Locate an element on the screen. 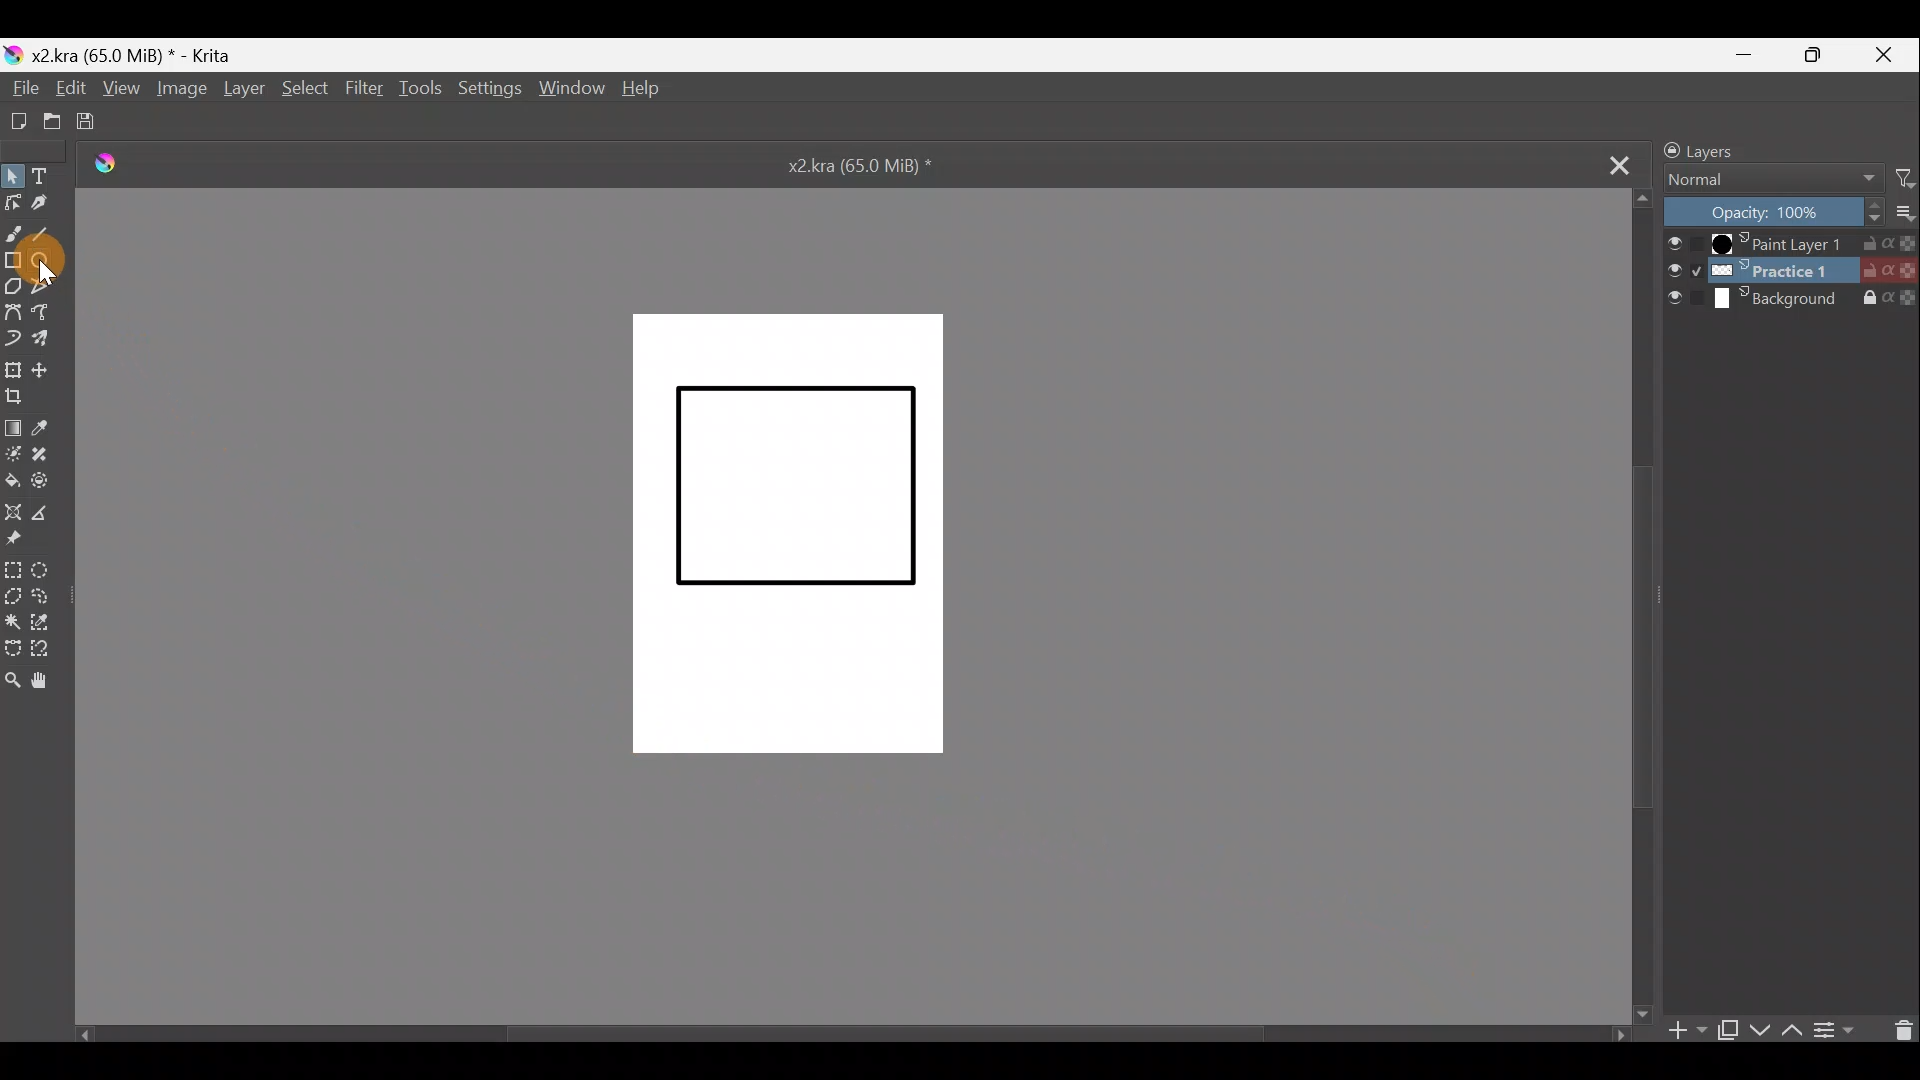 Image resolution: width=1920 pixels, height=1080 pixels. Freehand selection tool is located at coordinates (43, 596).